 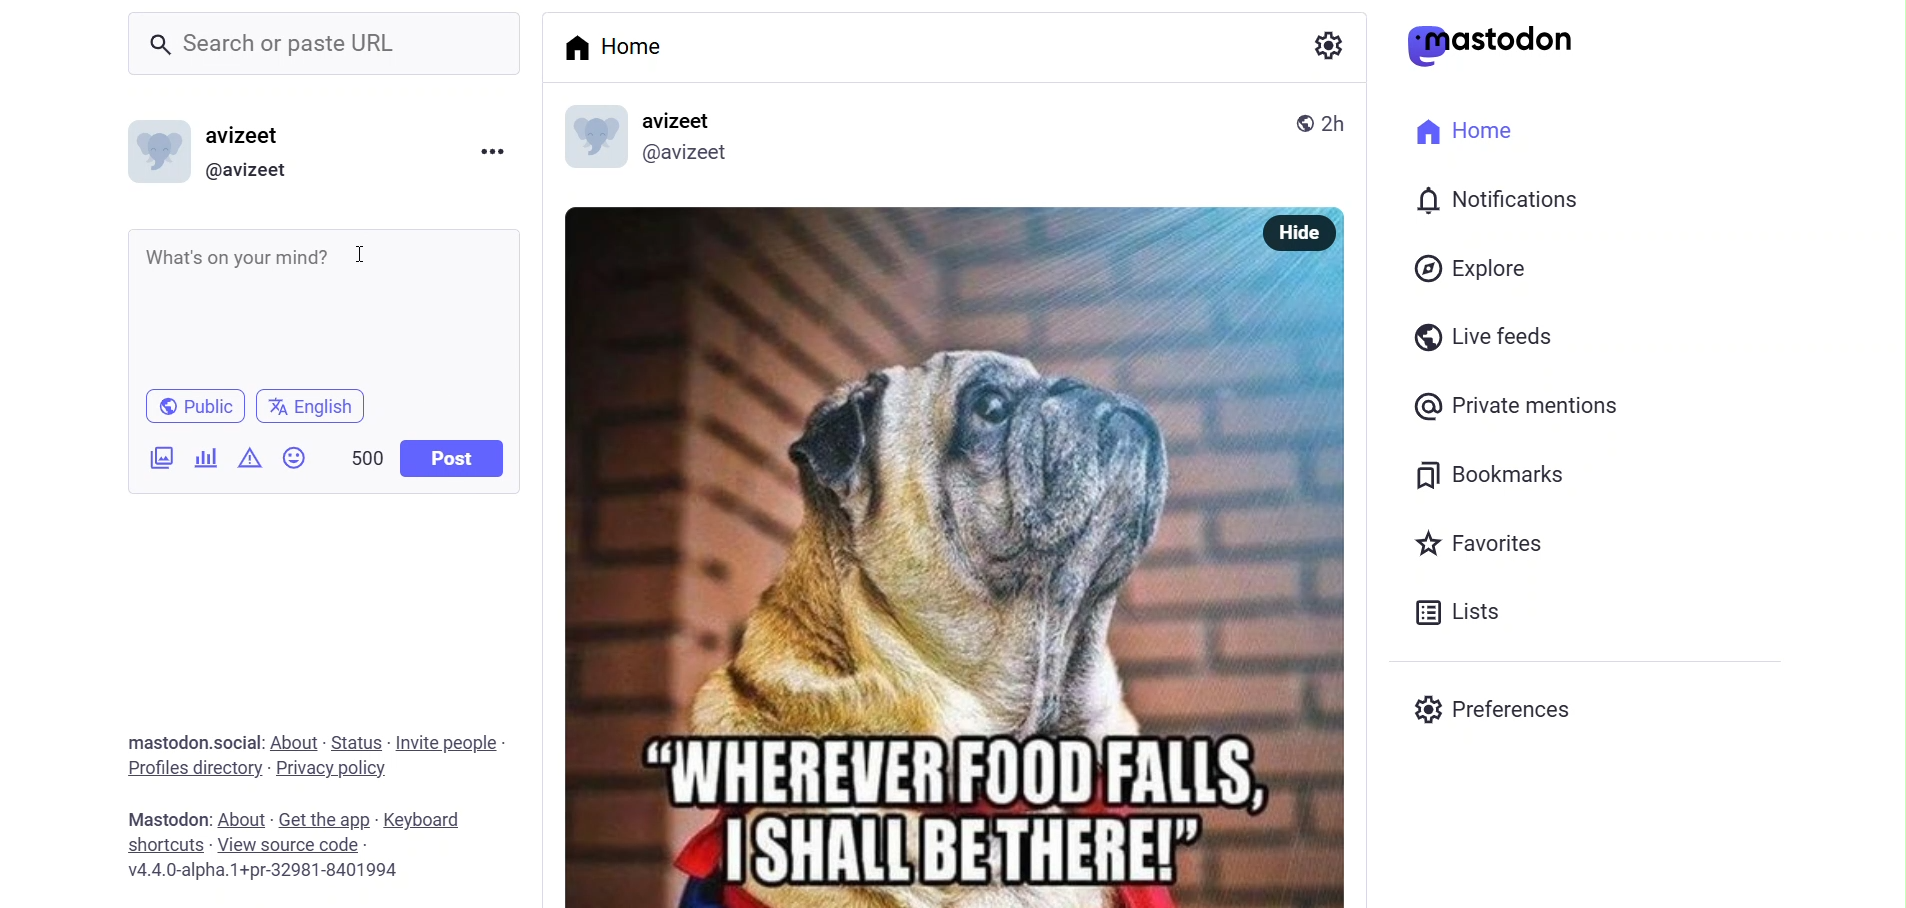 I want to click on home, so click(x=609, y=45).